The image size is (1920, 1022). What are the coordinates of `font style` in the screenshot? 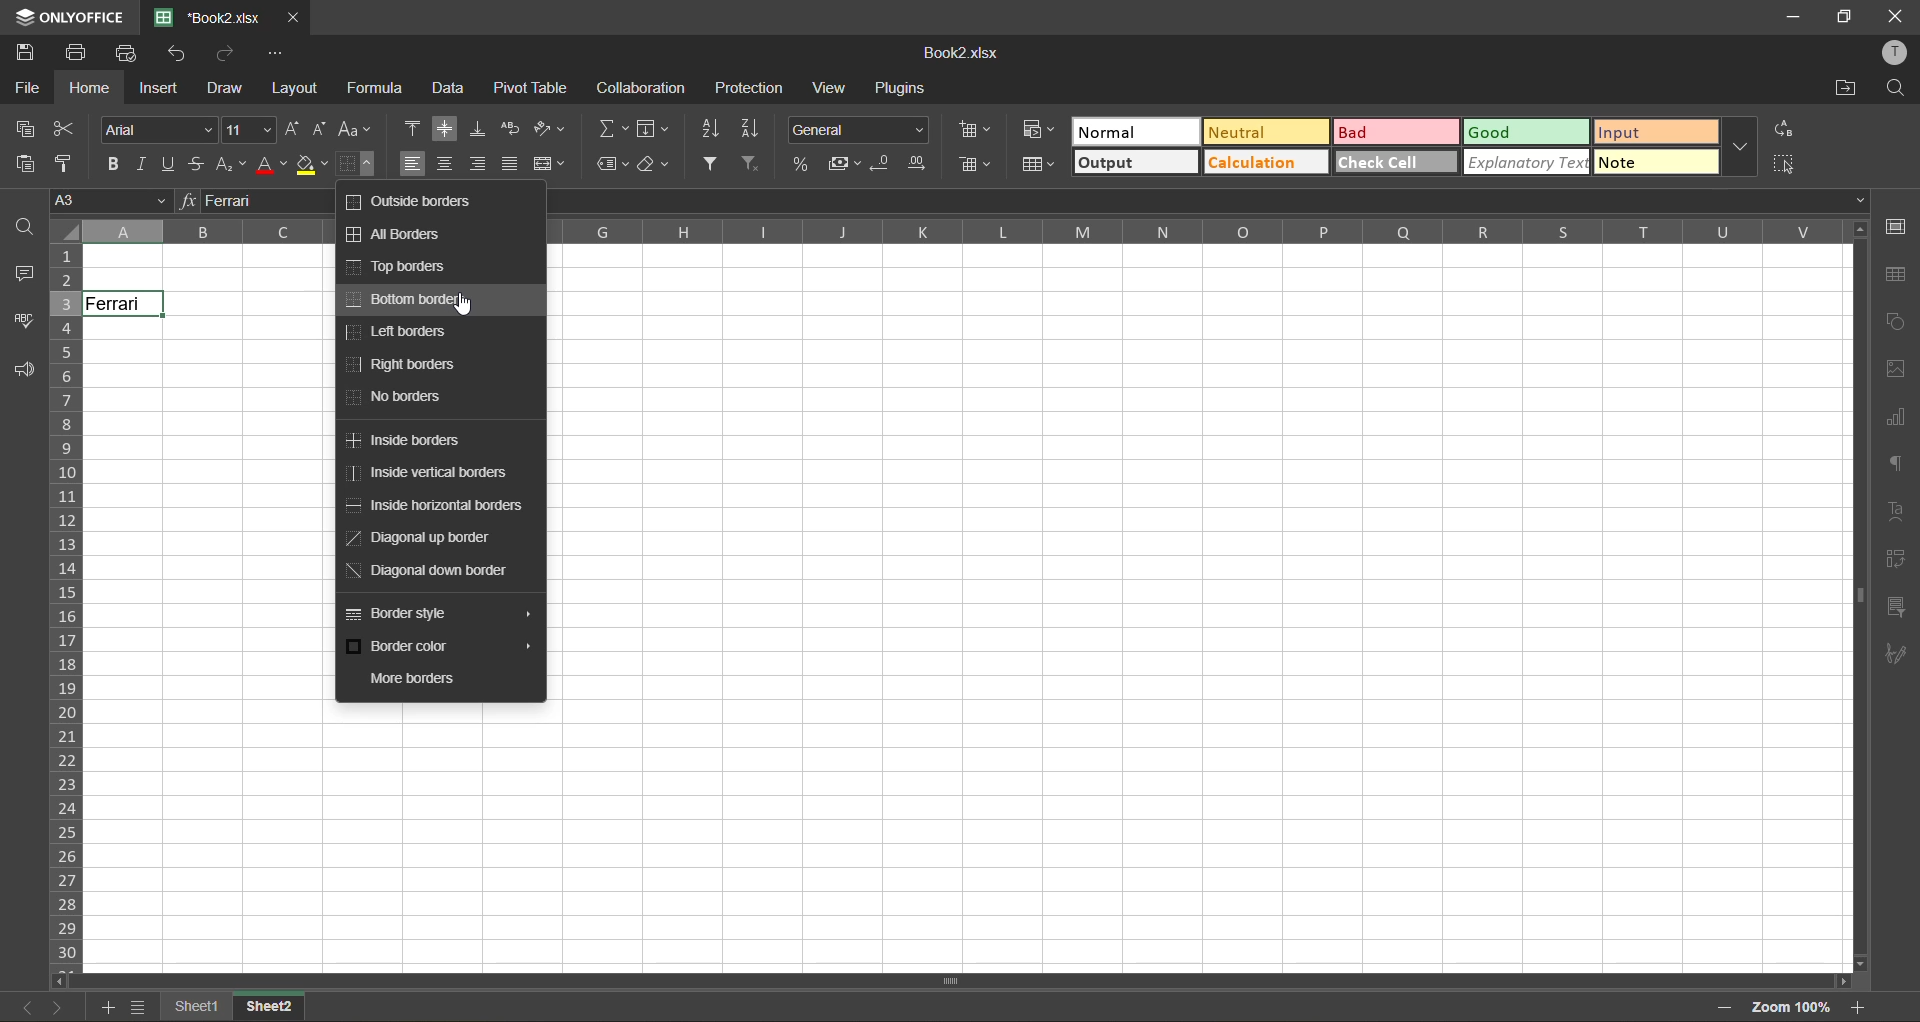 It's located at (157, 130).